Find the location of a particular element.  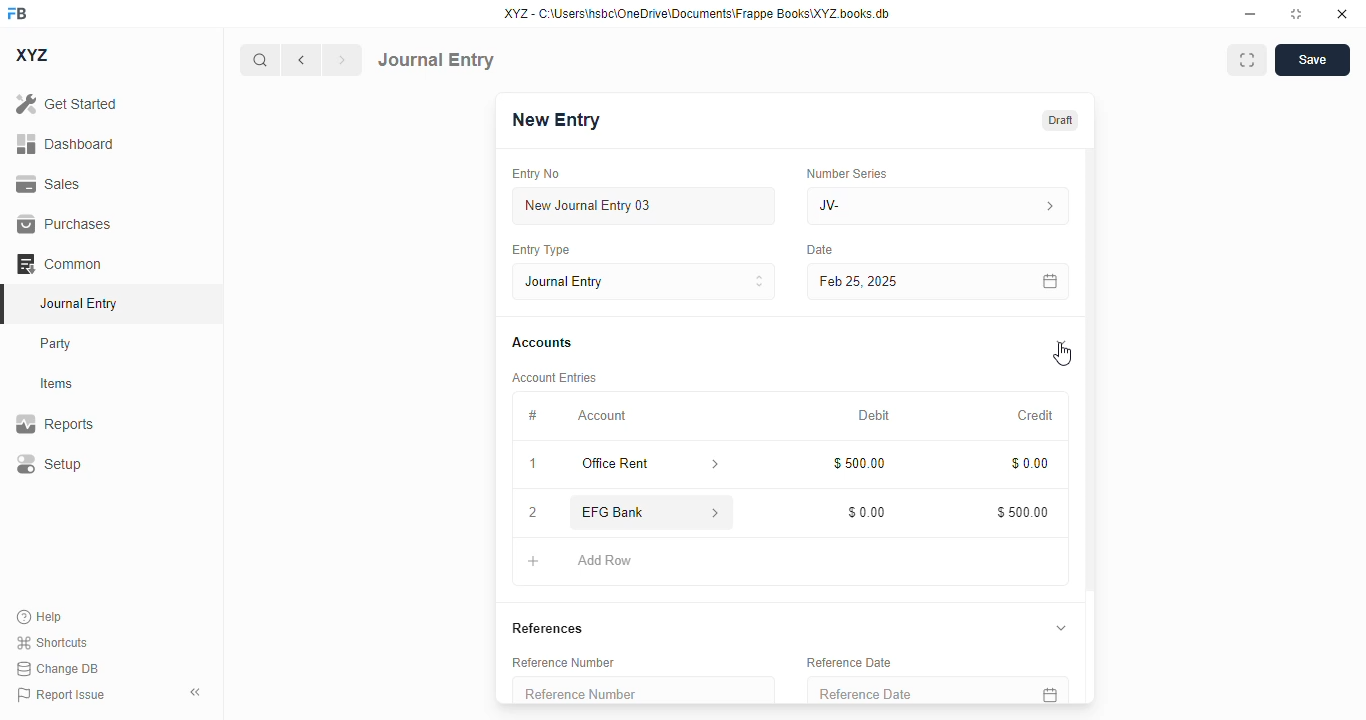

feb 25, 2025 is located at coordinates (910, 282).